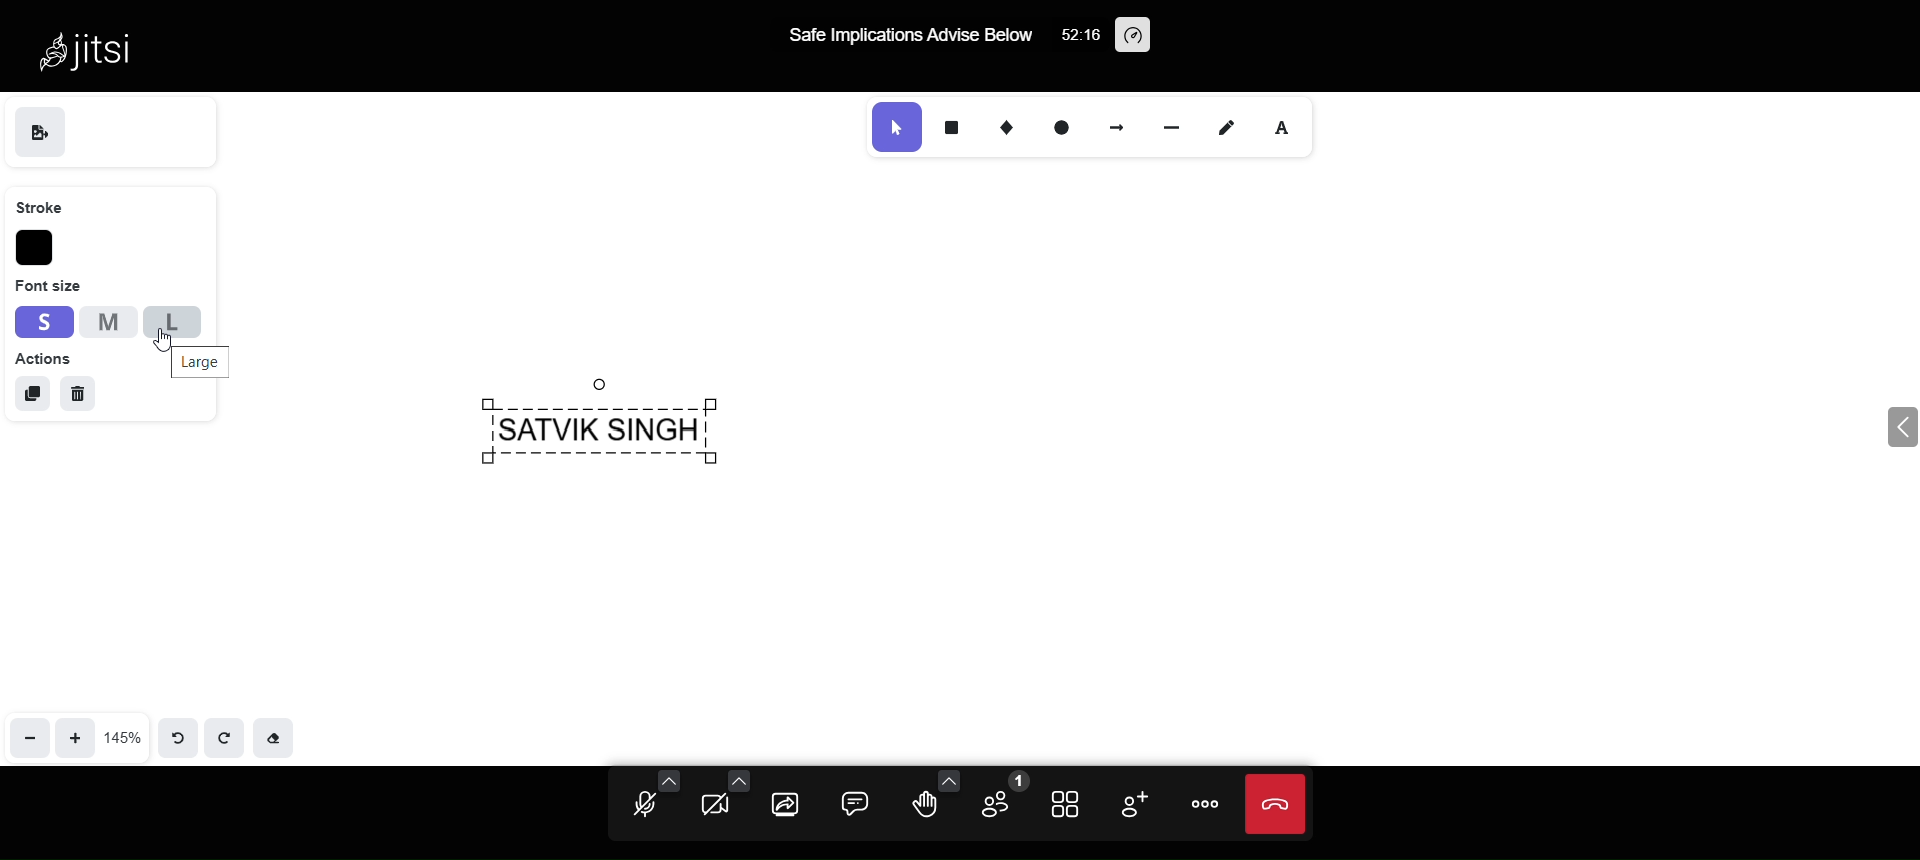  What do you see at coordinates (634, 808) in the screenshot?
I see `unmute mic` at bounding box center [634, 808].